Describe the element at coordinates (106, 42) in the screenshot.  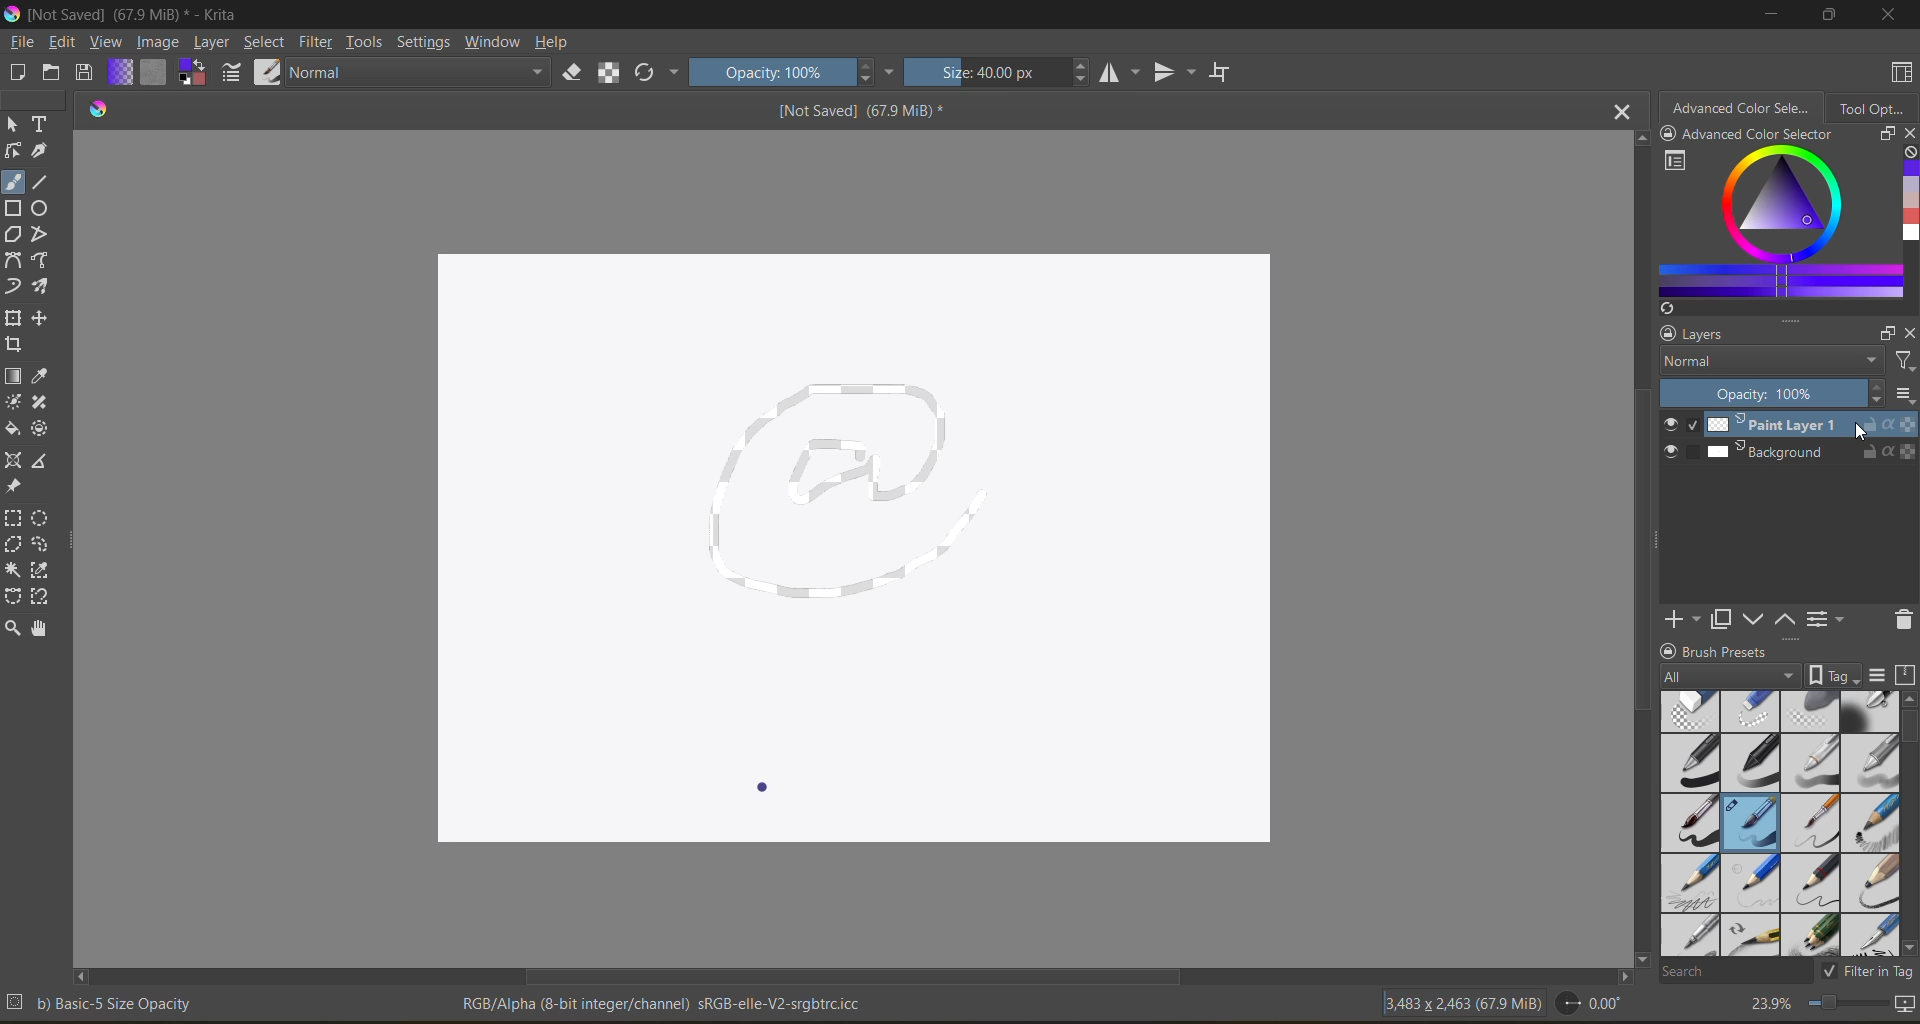
I see `view` at that location.